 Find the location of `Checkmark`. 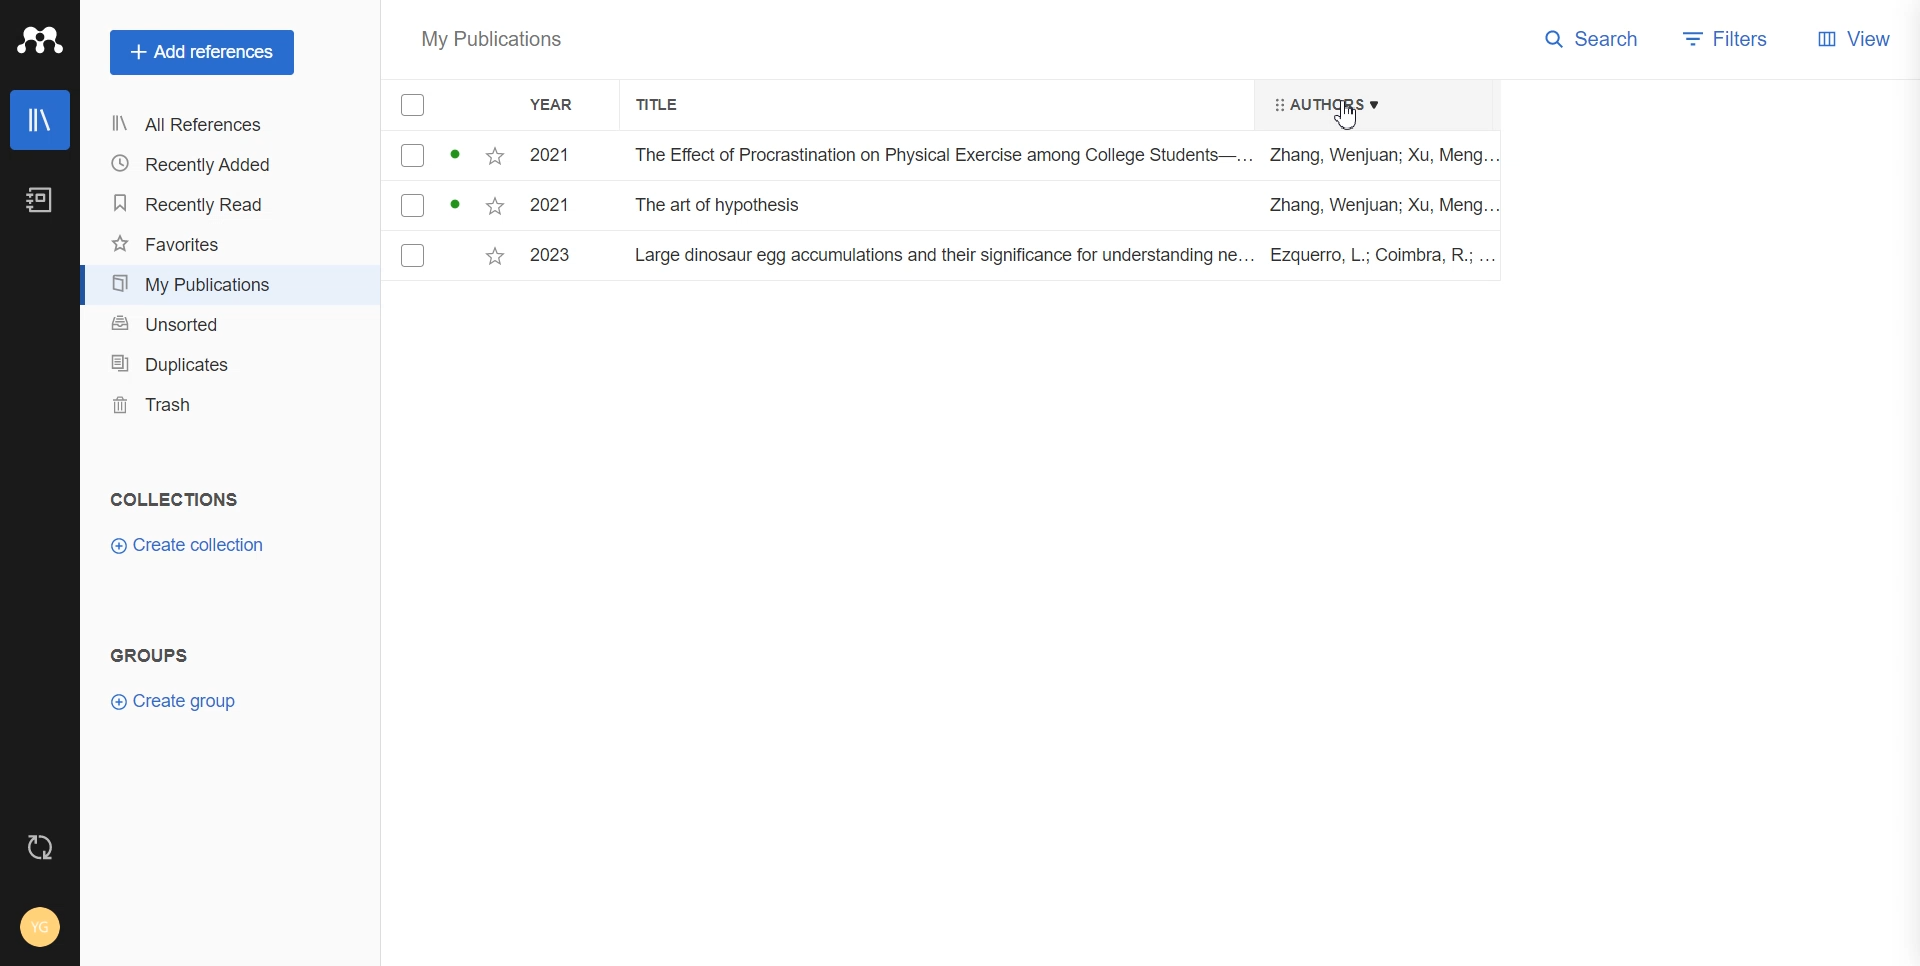

Checkmark is located at coordinates (411, 208).